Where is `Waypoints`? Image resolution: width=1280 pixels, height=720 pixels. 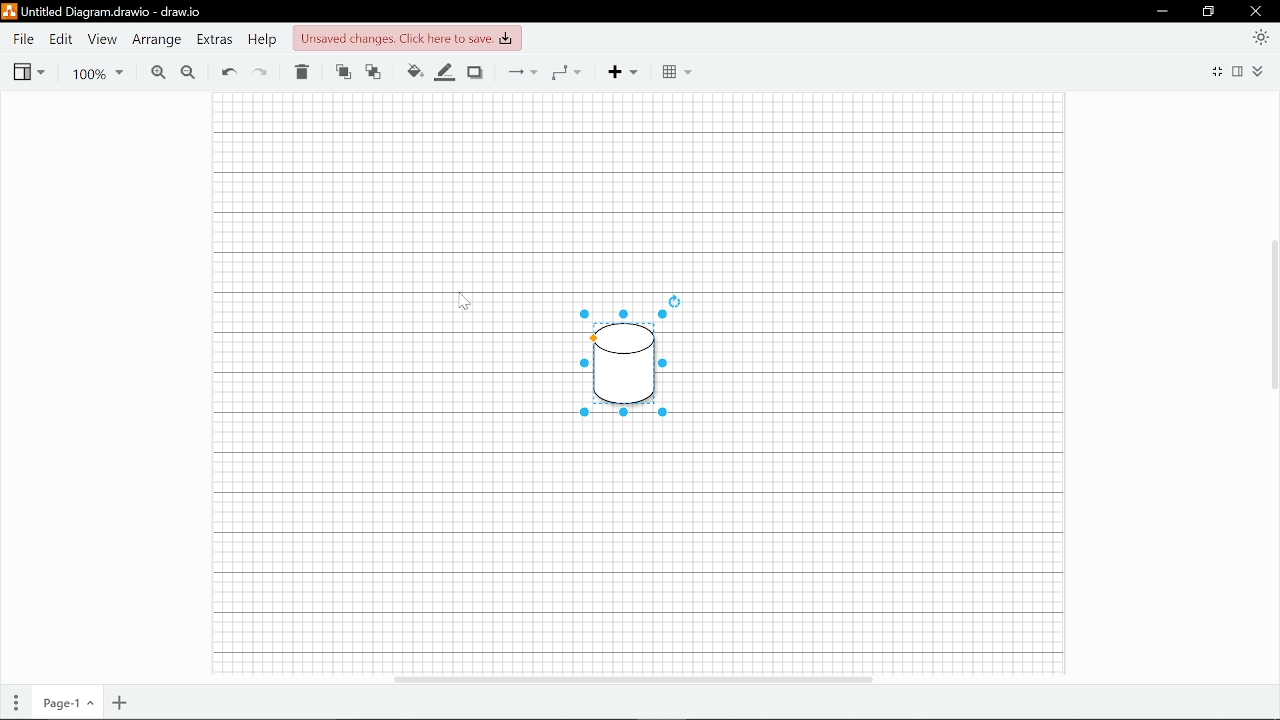 Waypoints is located at coordinates (568, 72).